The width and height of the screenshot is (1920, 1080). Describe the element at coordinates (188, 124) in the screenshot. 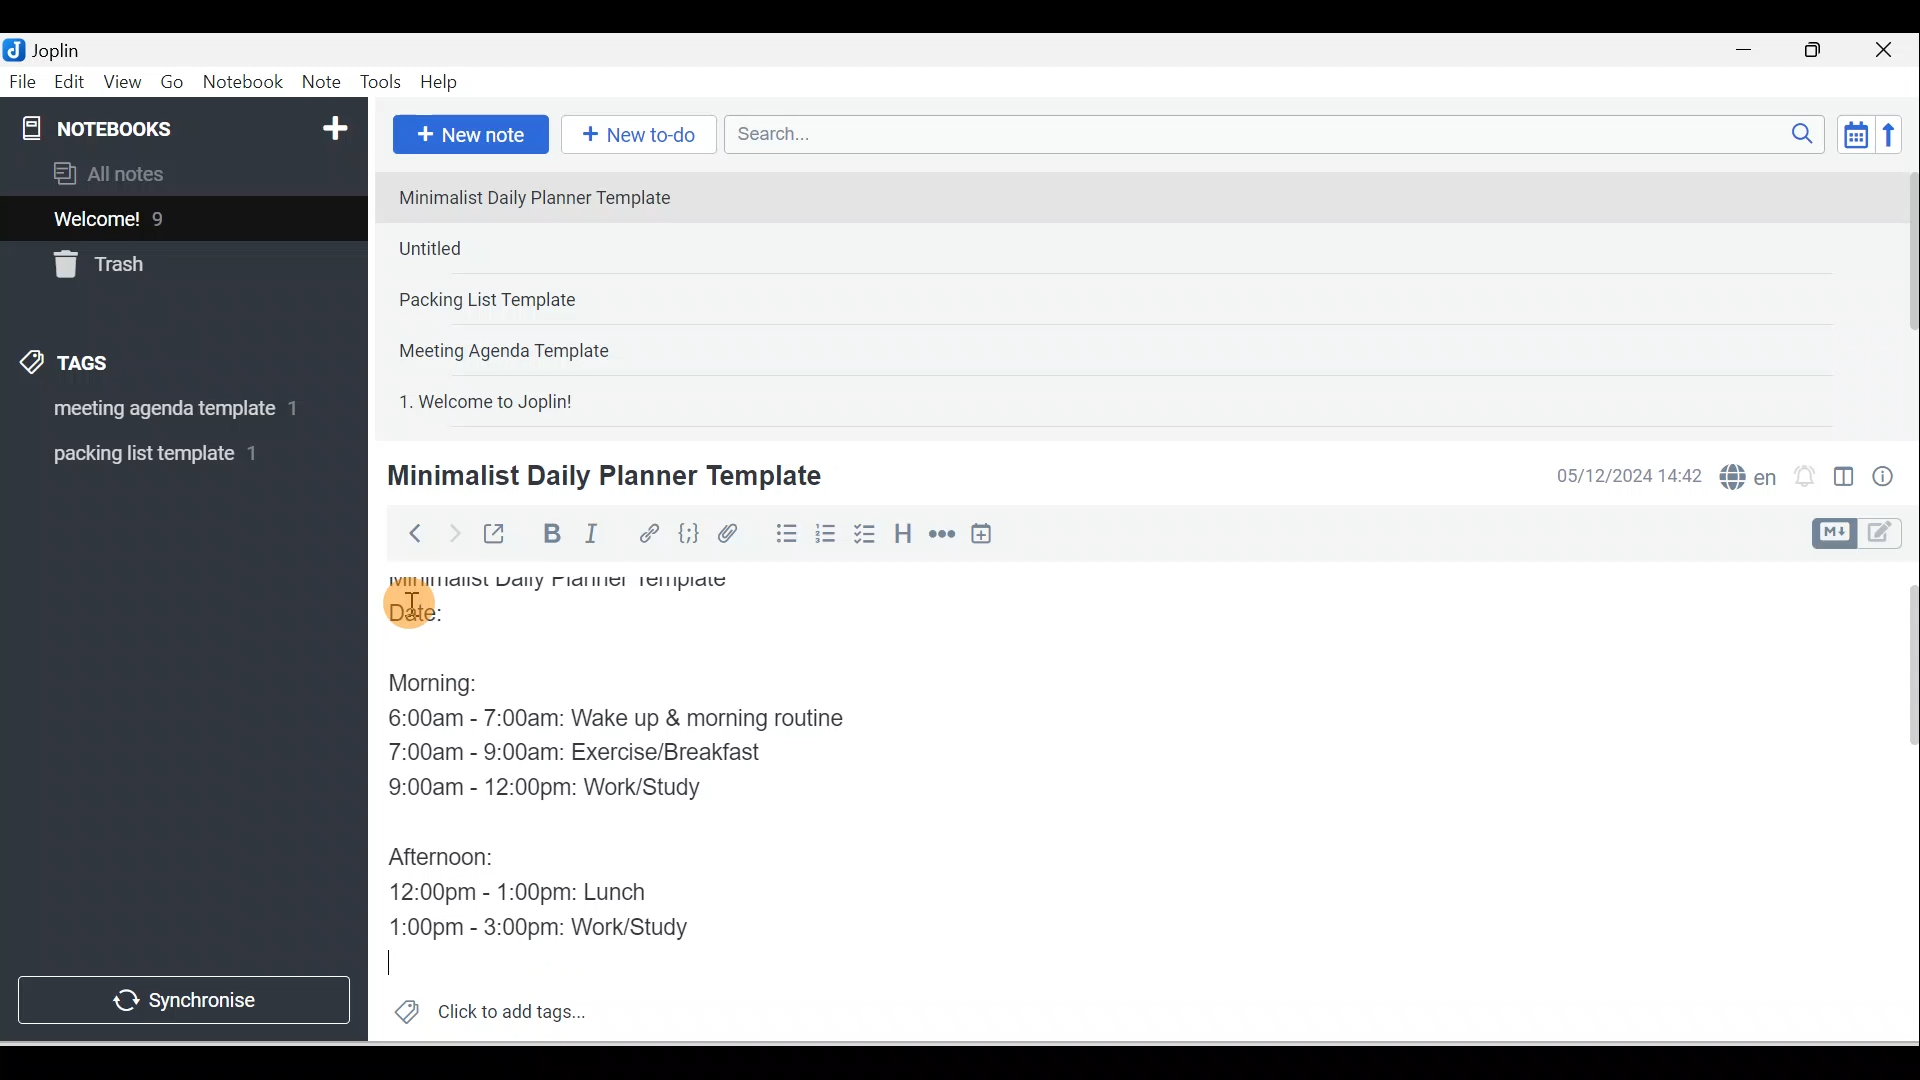

I see `Notebooks` at that location.